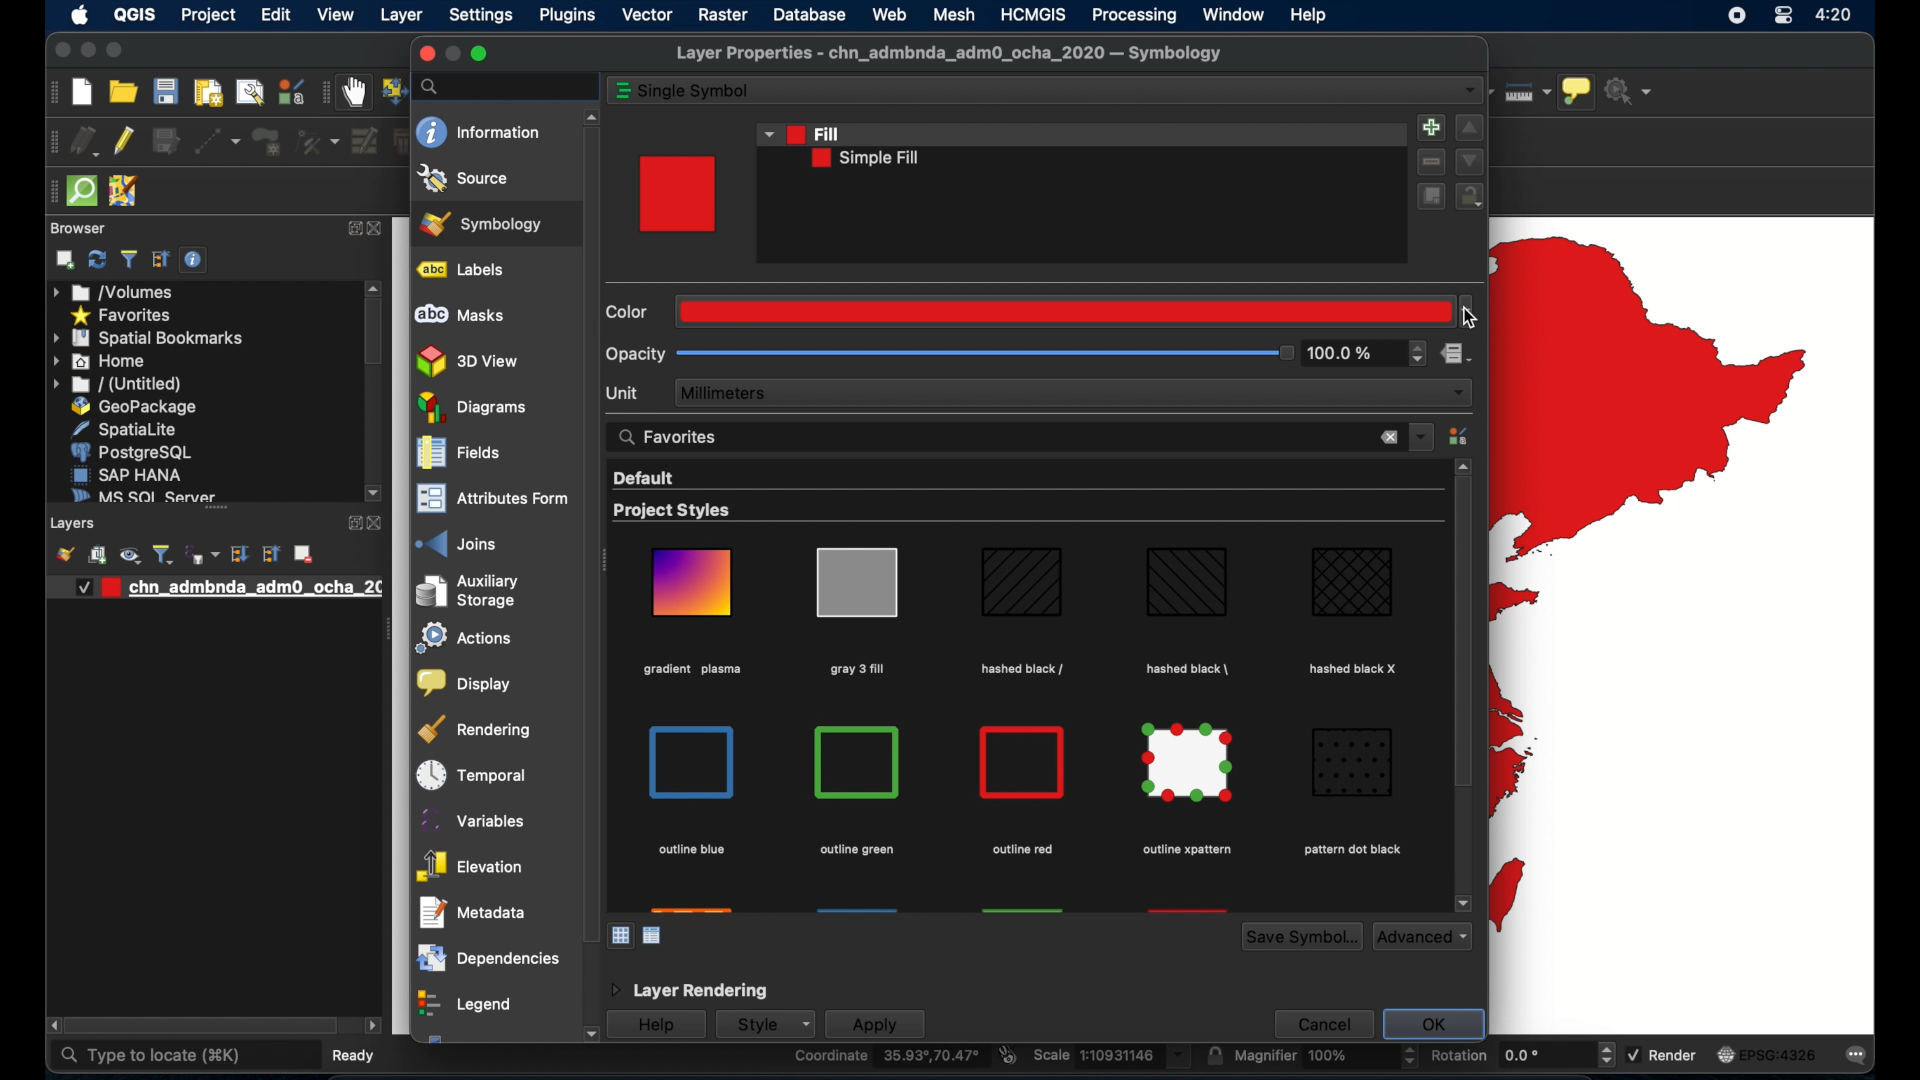  Describe the element at coordinates (654, 936) in the screenshot. I see `list view` at that location.